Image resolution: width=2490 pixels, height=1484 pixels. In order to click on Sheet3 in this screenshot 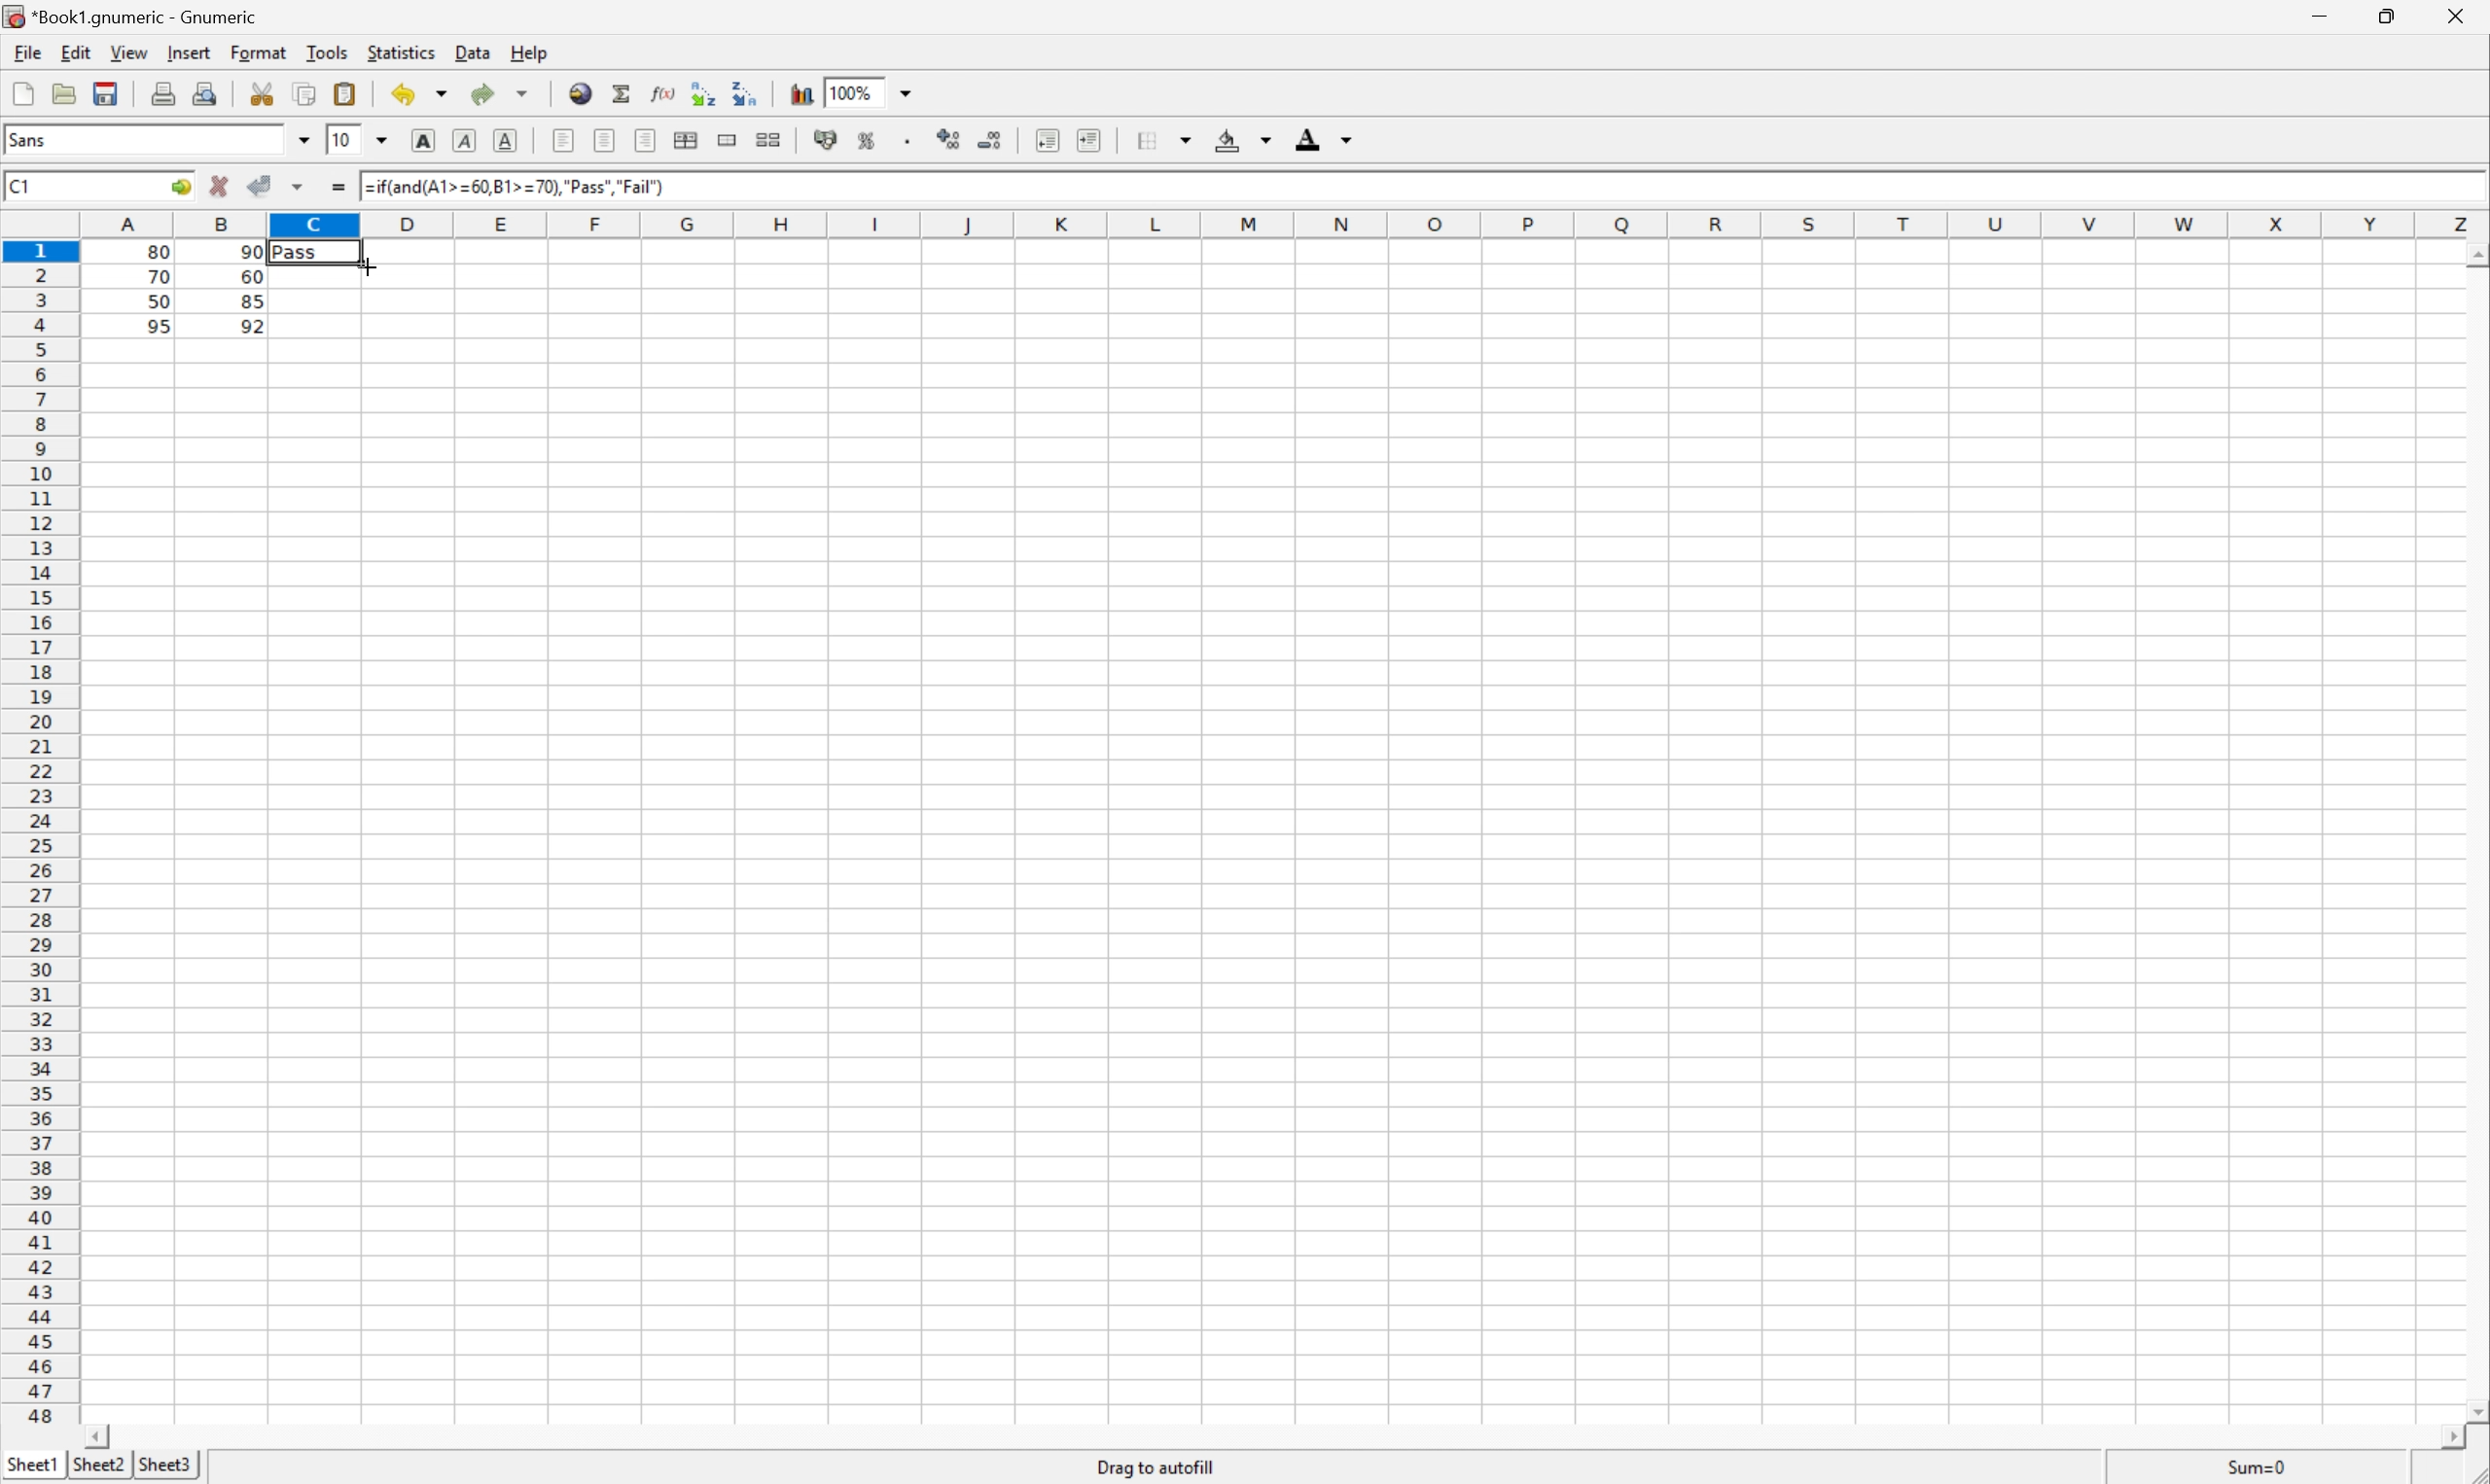, I will do `click(165, 1464)`.